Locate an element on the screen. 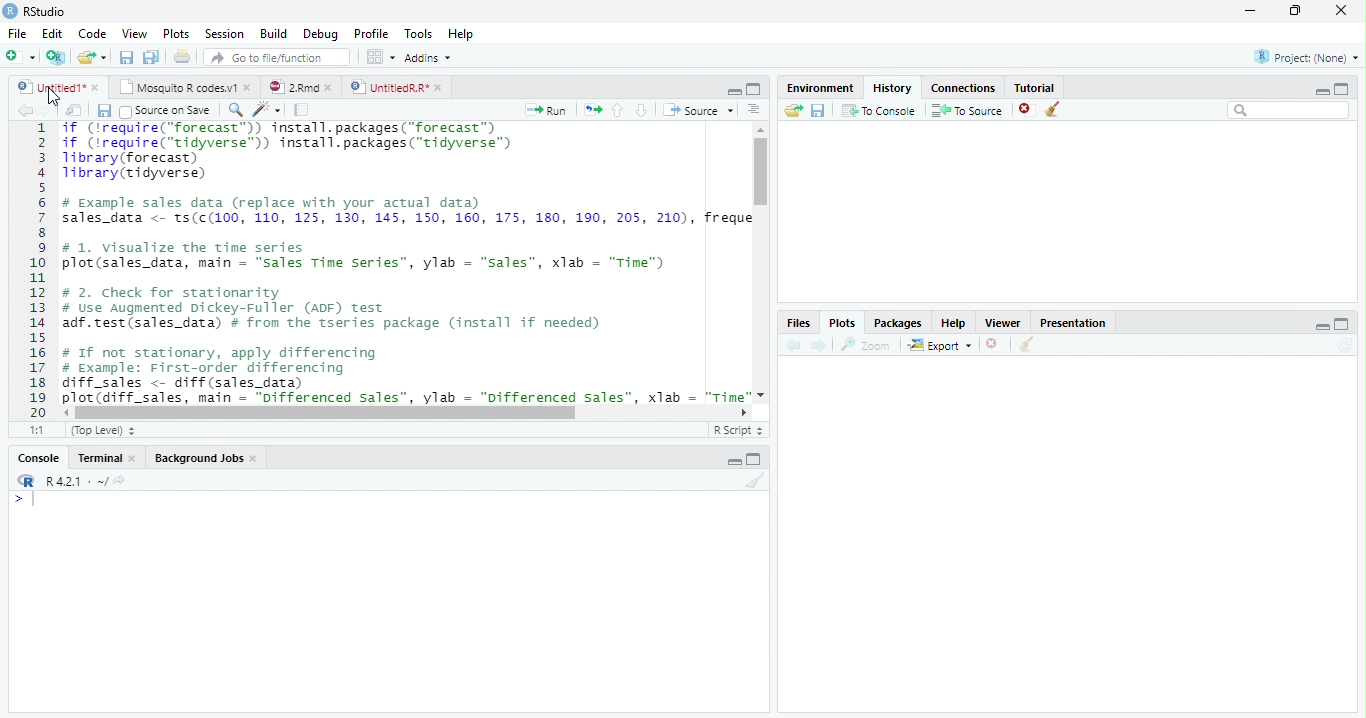 This screenshot has width=1366, height=718. Project(none) is located at coordinates (1305, 56).